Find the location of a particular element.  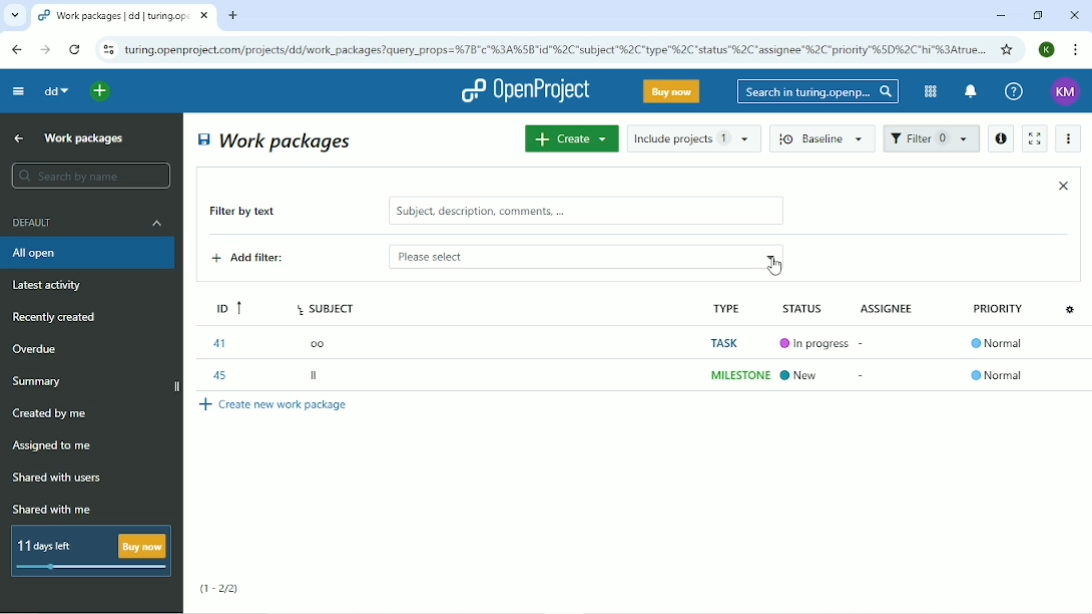

Add filter is located at coordinates (263, 260).